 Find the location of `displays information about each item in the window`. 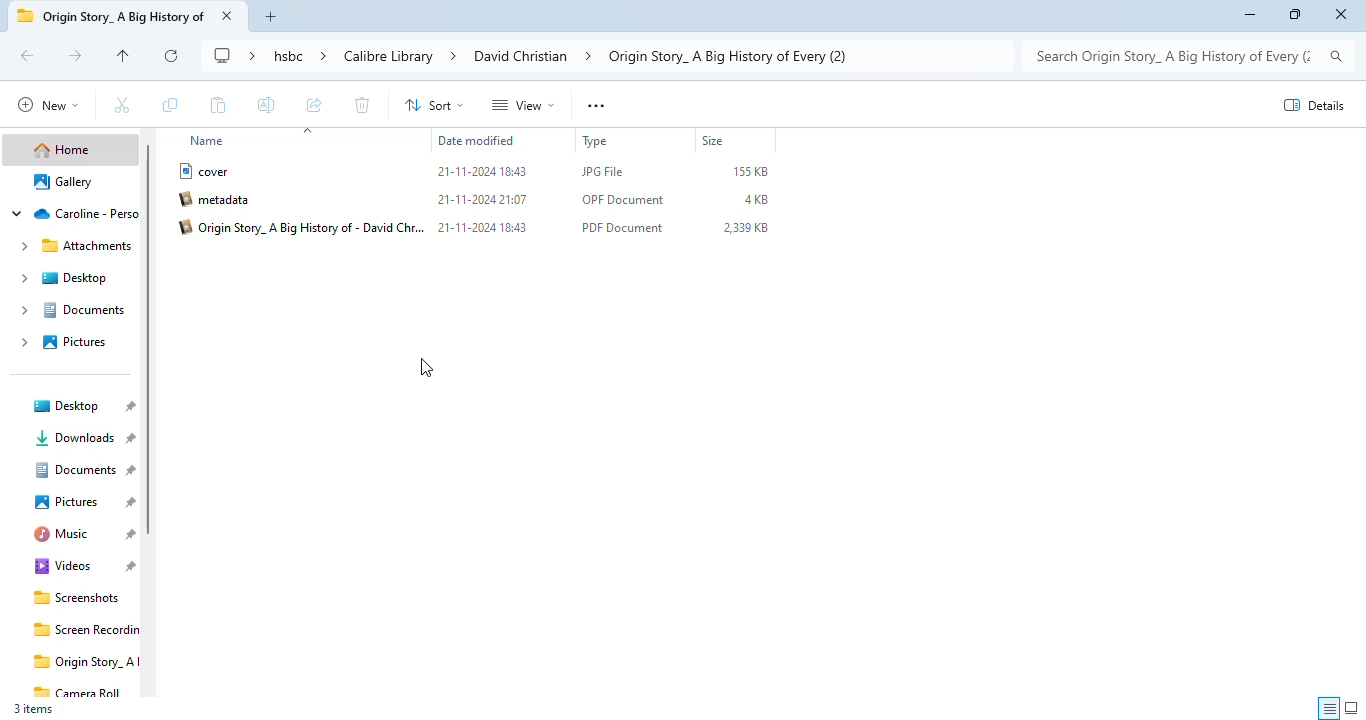

displays information about each item in the window is located at coordinates (1330, 707).